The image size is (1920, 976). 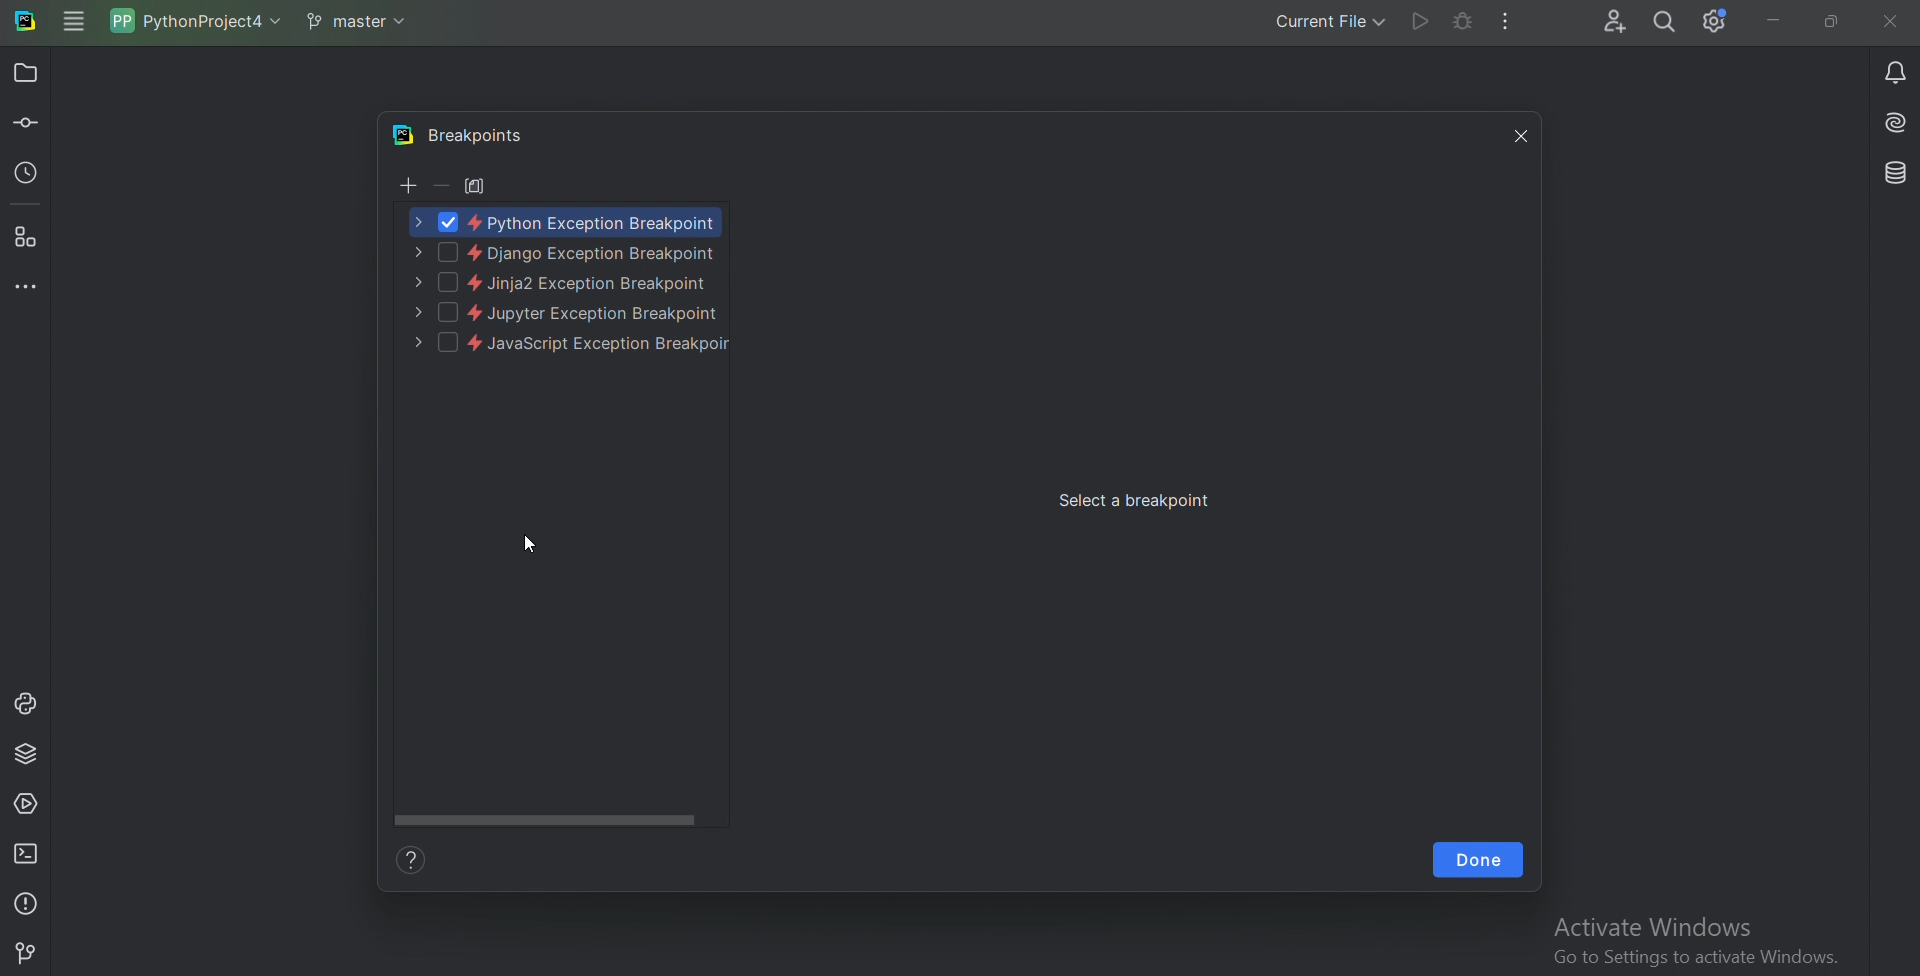 What do you see at coordinates (1893, 123) in the screenshot?
I see `Install AI Assistant` at bounding box center [1893, 123].